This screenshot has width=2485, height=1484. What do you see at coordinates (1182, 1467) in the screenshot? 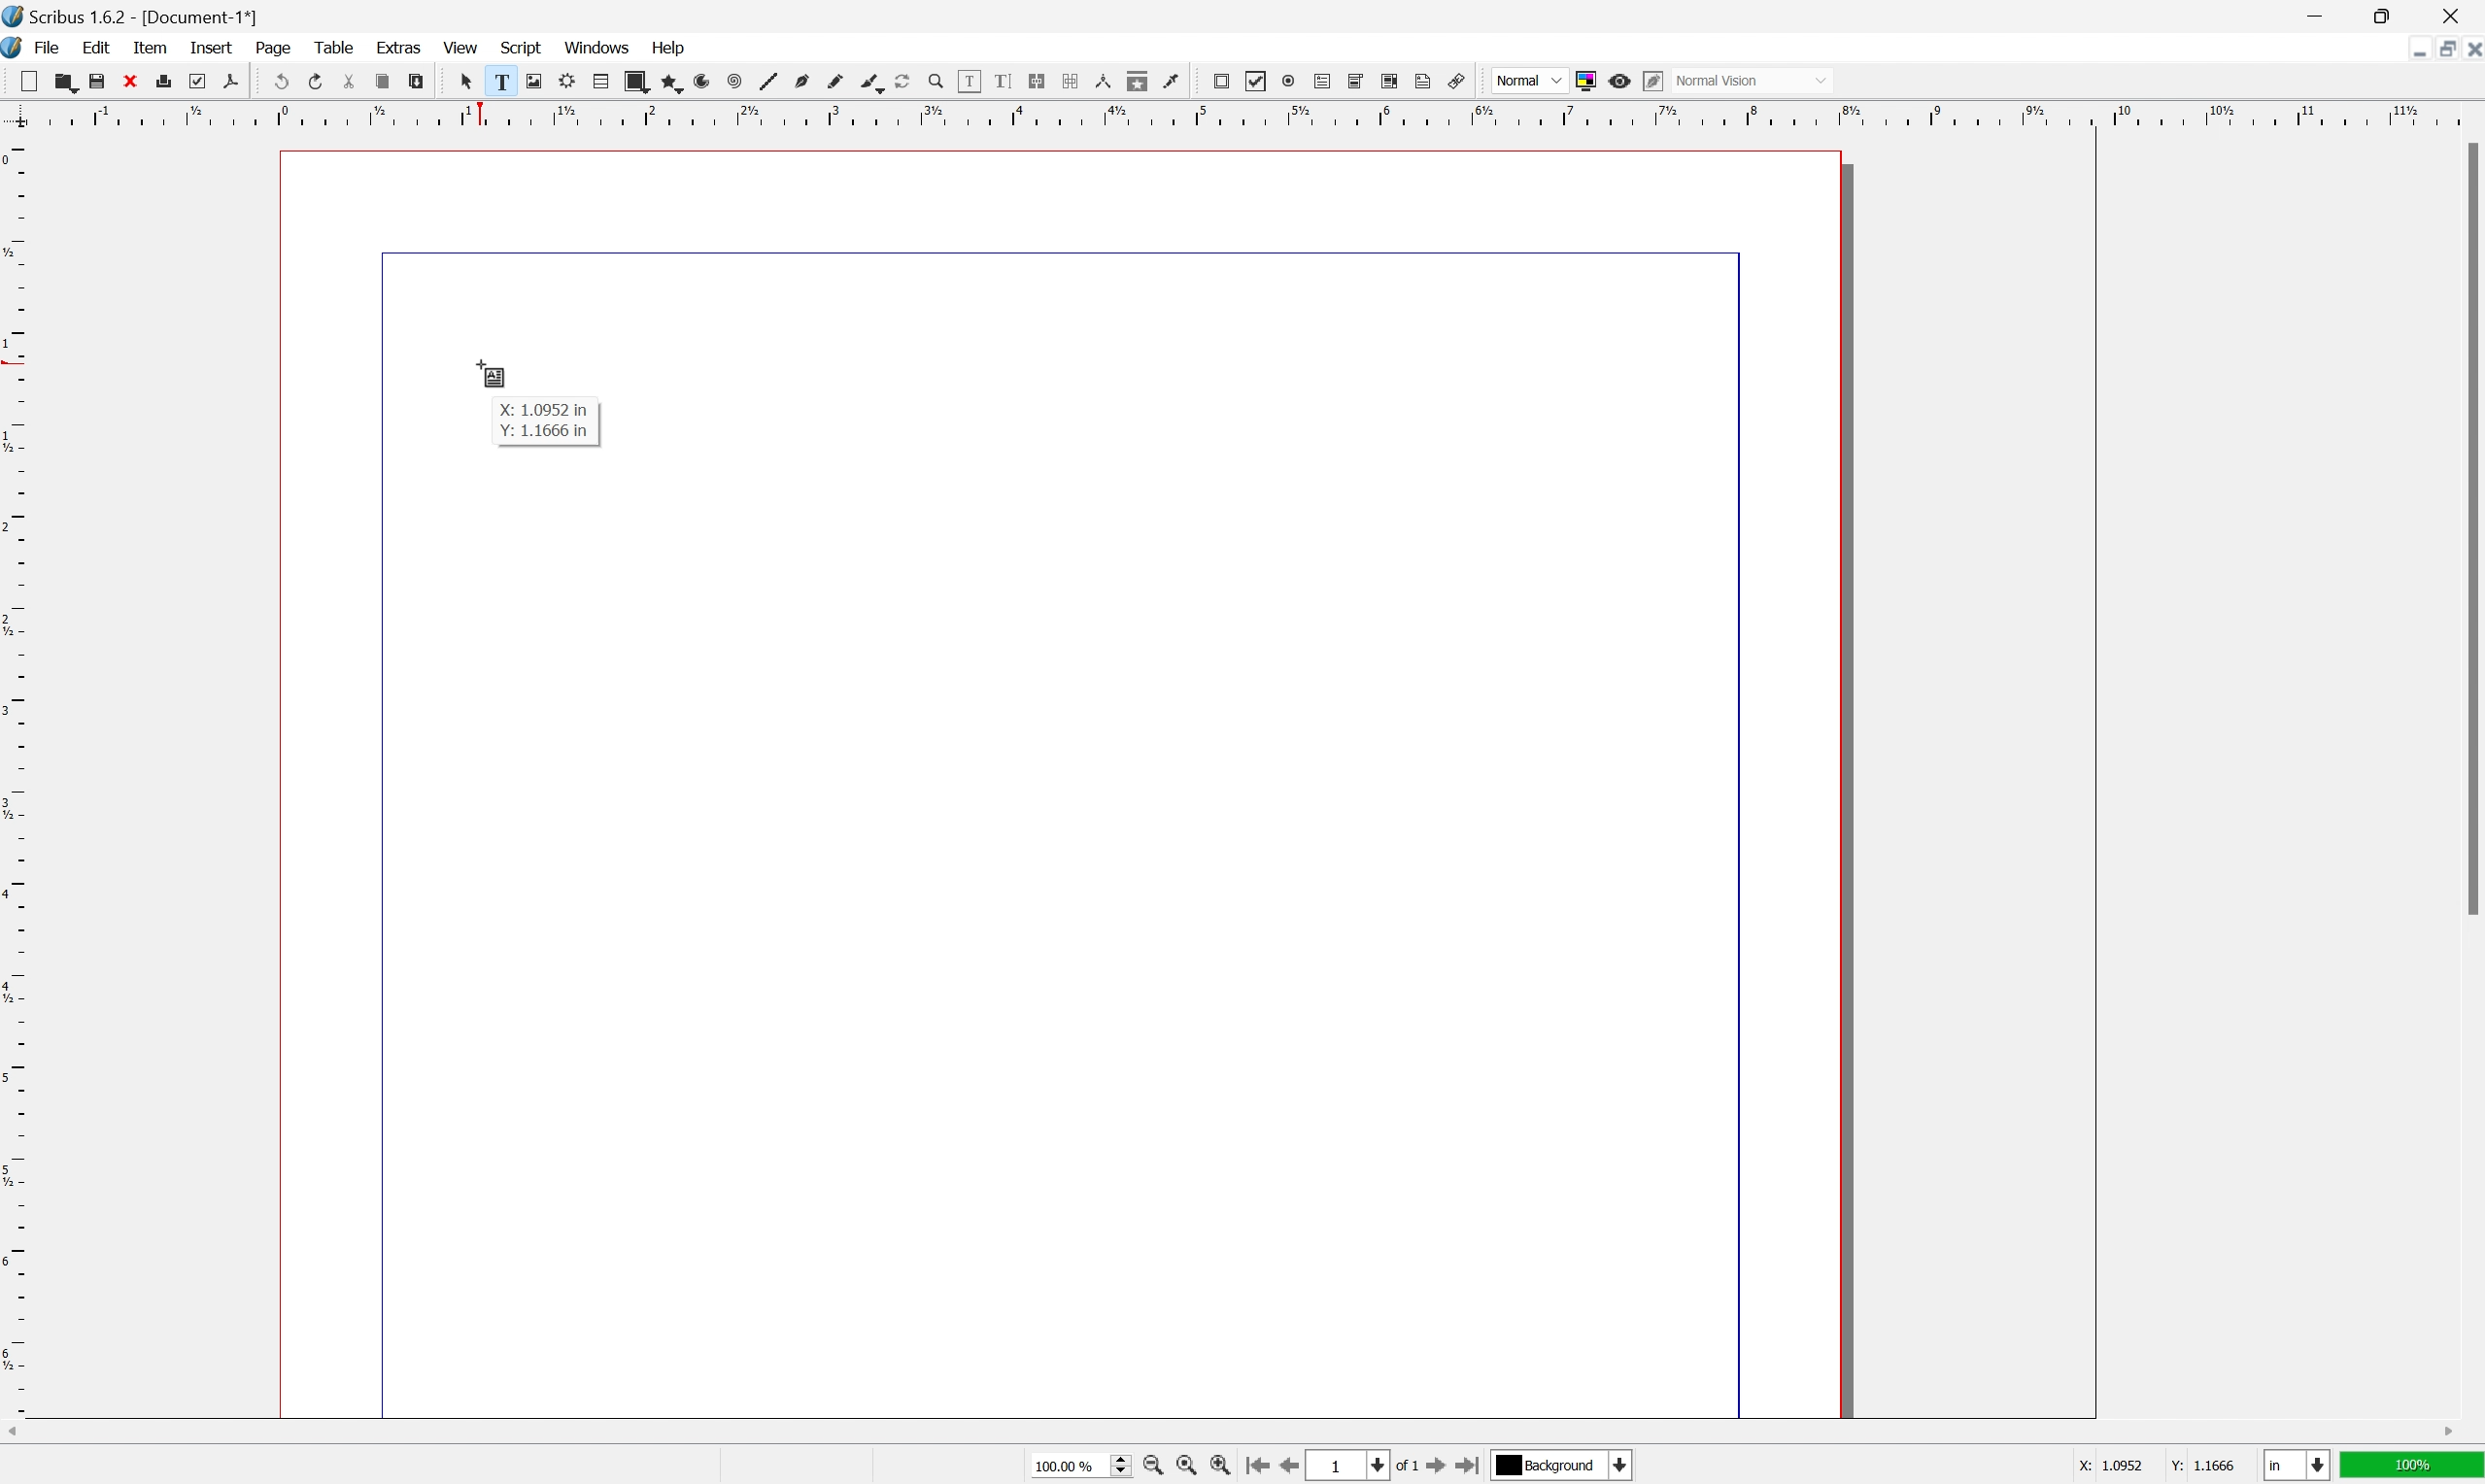
I see `zoom to 100%` at bounding box center [1182, 1467].